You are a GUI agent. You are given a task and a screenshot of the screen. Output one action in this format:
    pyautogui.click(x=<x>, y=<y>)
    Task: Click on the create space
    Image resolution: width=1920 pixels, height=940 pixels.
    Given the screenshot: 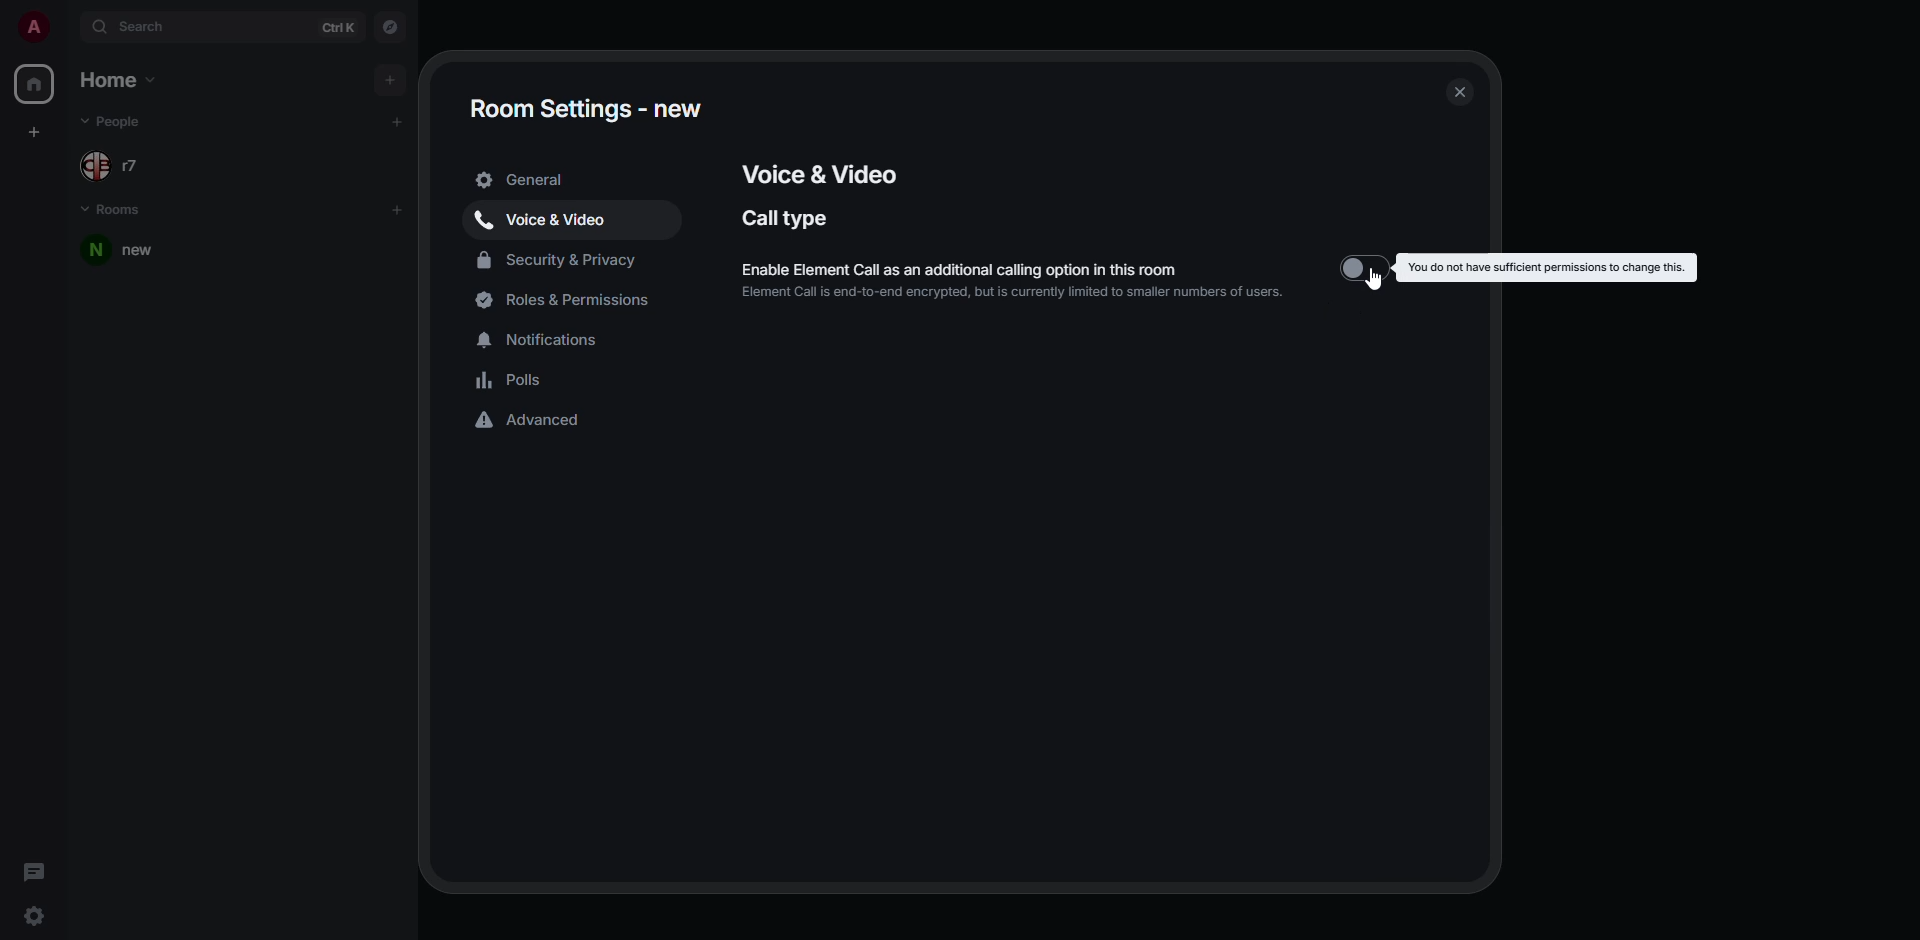 What is the action you would take?
    pyautogui.click(x=37, y=132)
    